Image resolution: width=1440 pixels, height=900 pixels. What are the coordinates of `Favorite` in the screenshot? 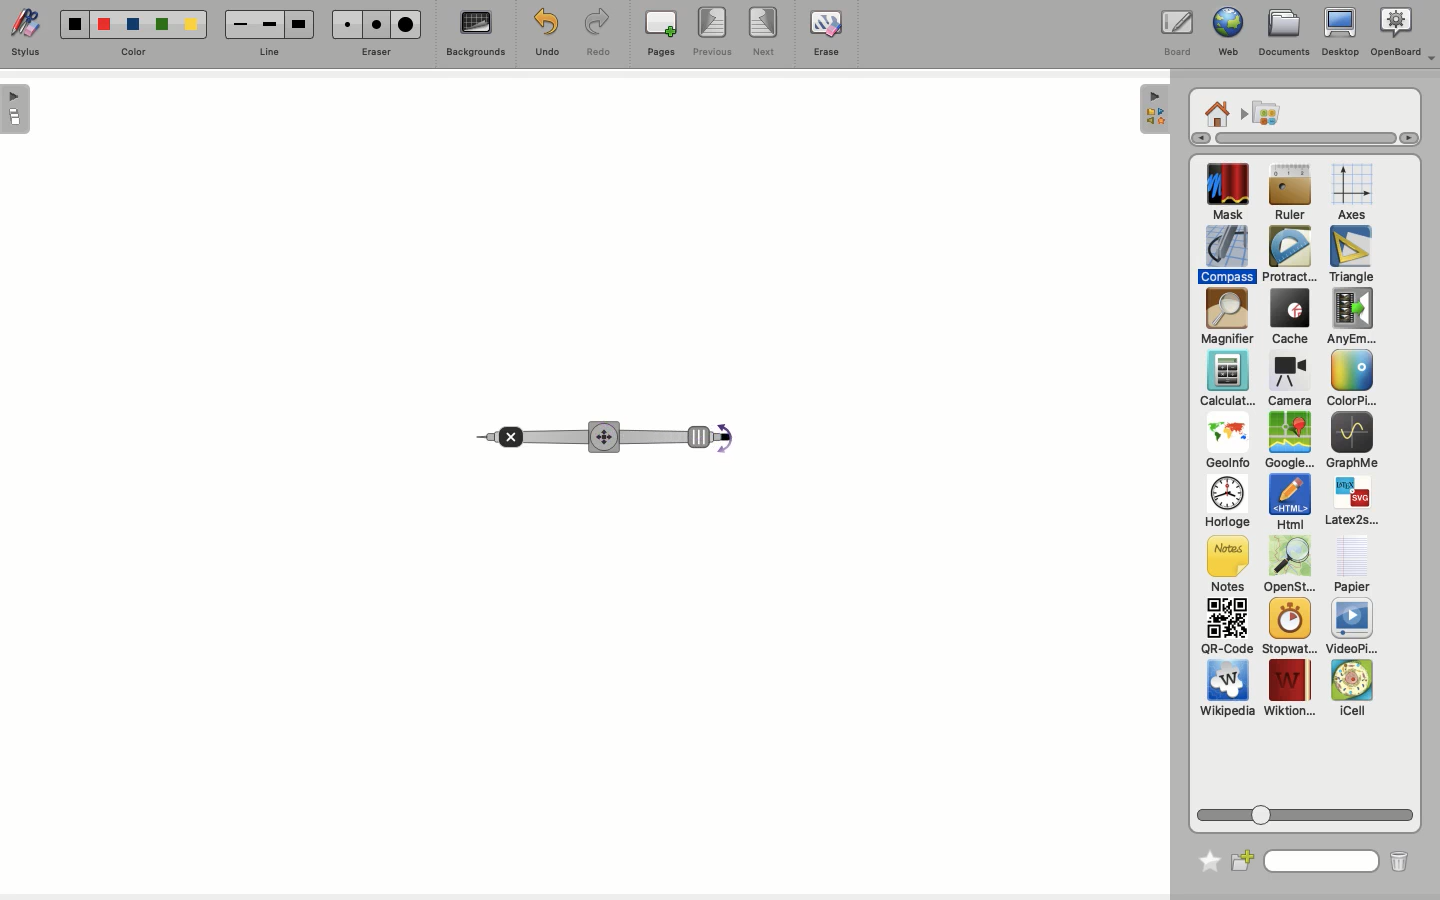 It's located at (1204, 857).